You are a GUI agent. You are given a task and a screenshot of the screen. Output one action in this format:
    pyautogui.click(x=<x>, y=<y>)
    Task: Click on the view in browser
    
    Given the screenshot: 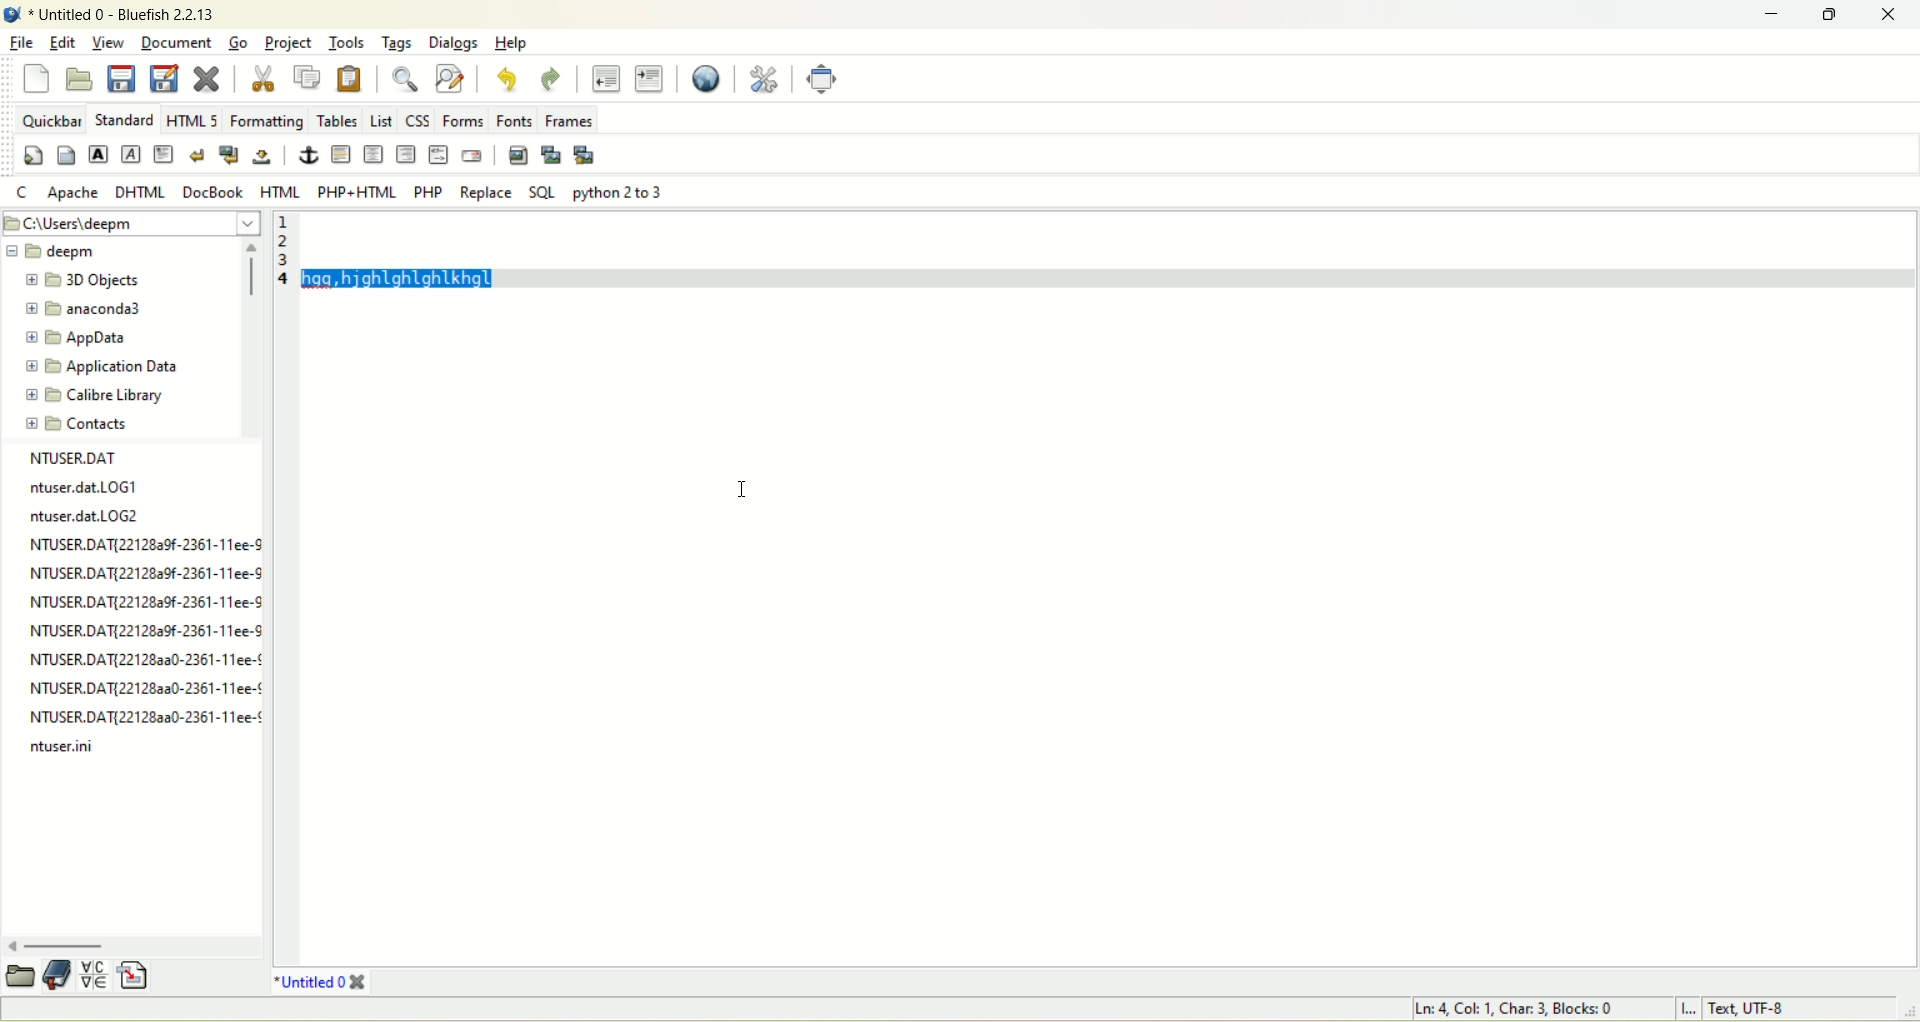 What is the action you would take?
    pyautogui.click(x=707, y=79)
    